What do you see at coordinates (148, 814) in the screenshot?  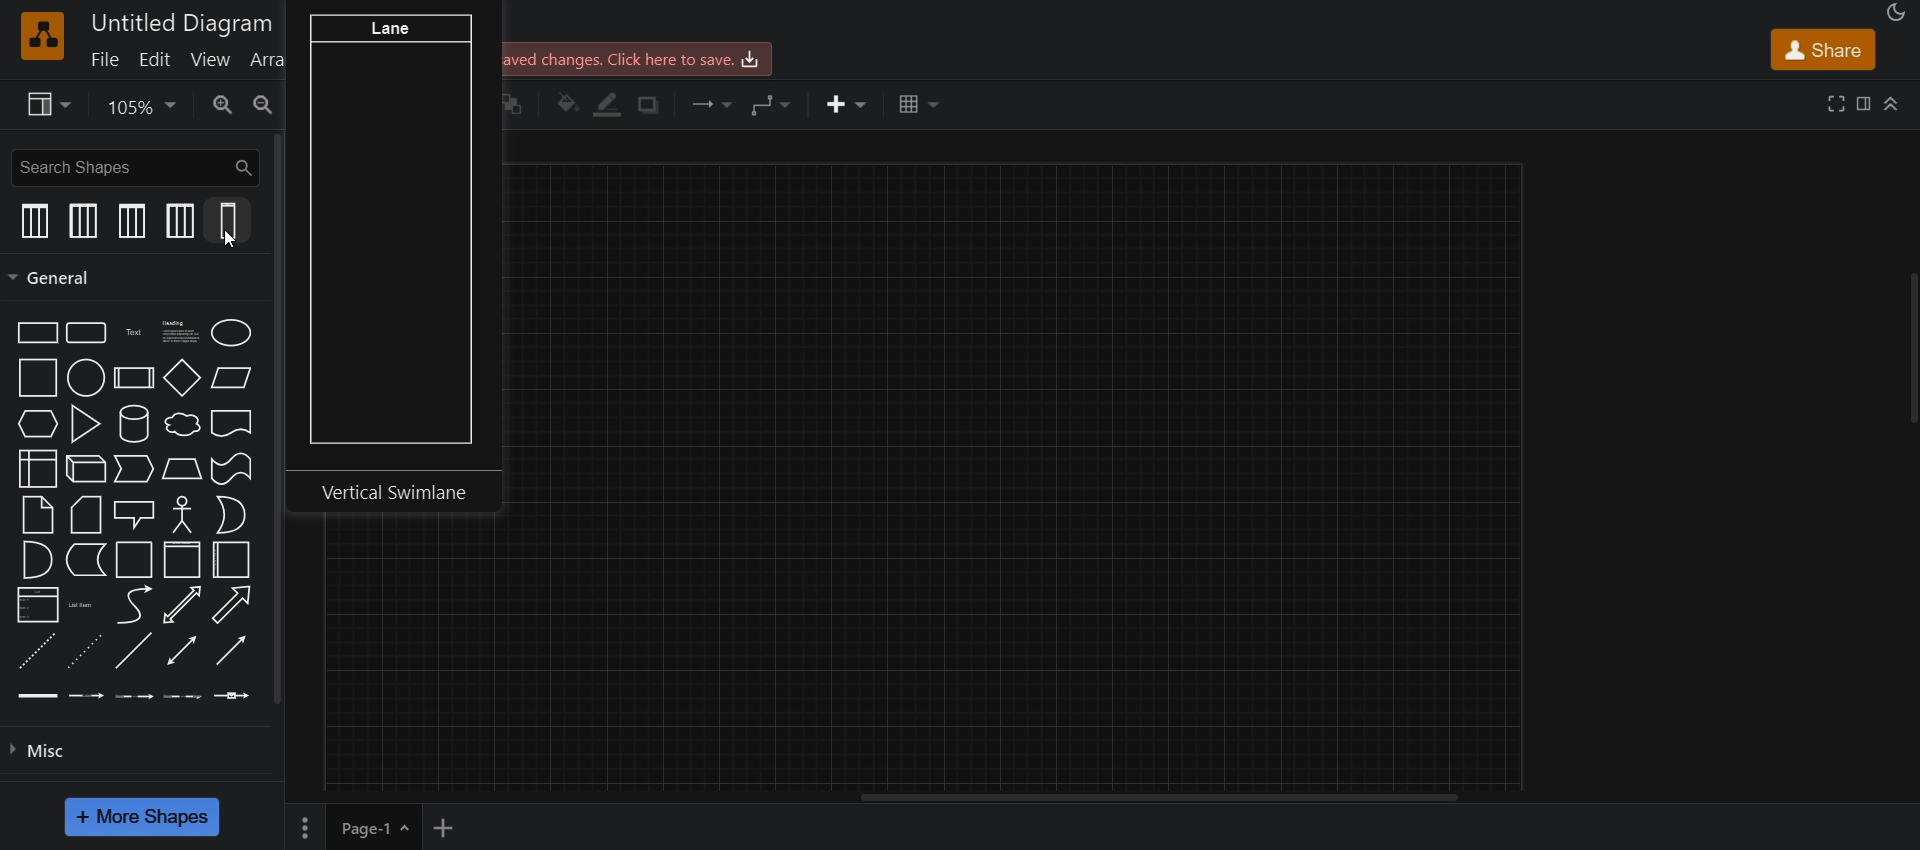 I see `more shapes` at bounding box center [148, 814].